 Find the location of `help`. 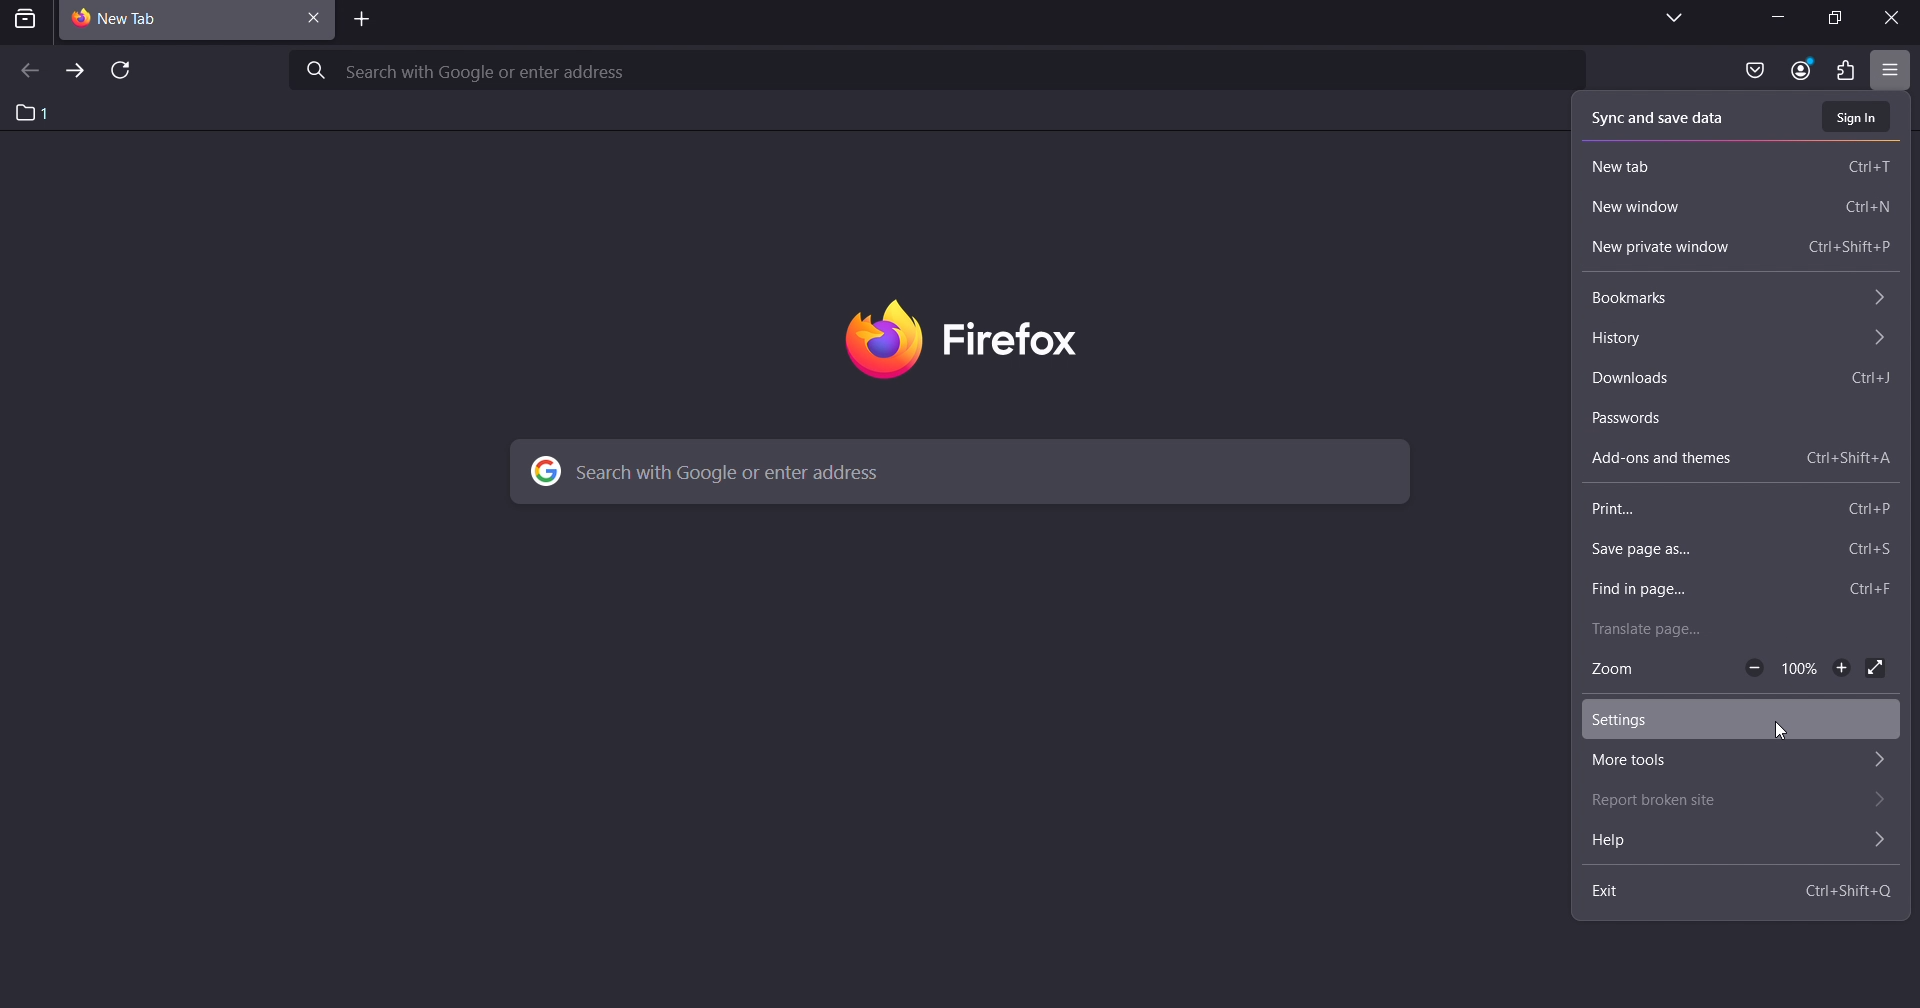

help is located at coordinates (1735, 842).